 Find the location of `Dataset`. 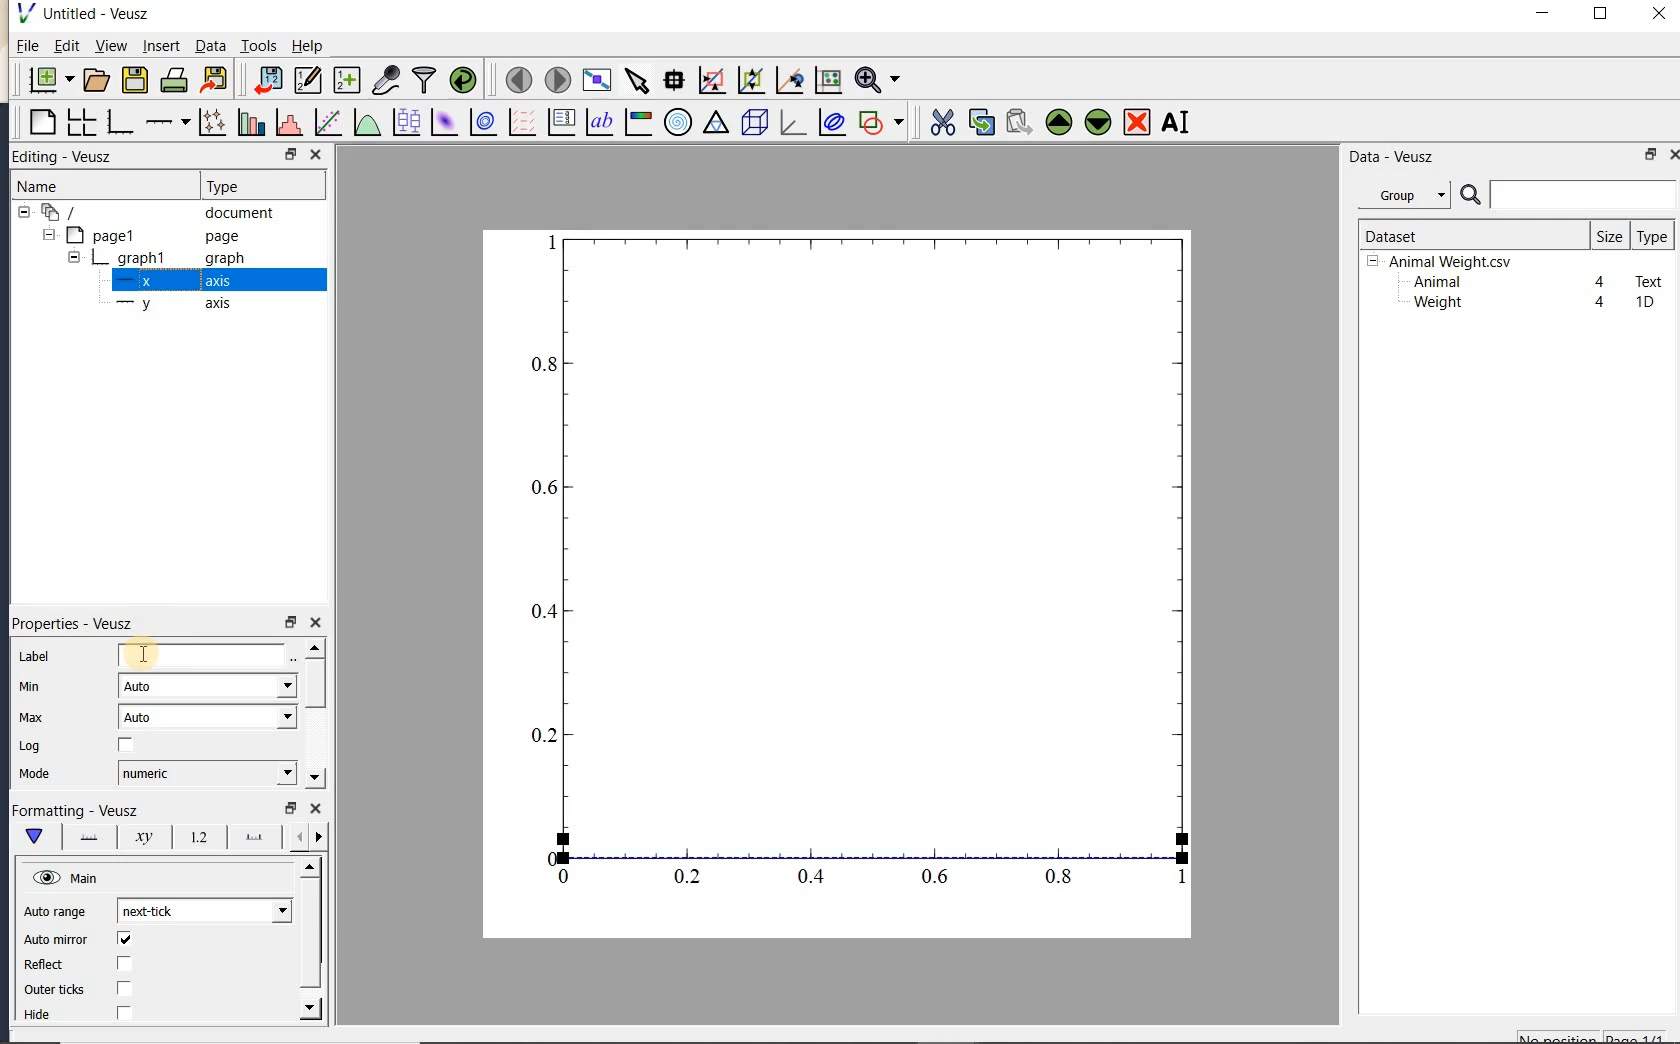

Dataset is located at coordinates (1465, 235).